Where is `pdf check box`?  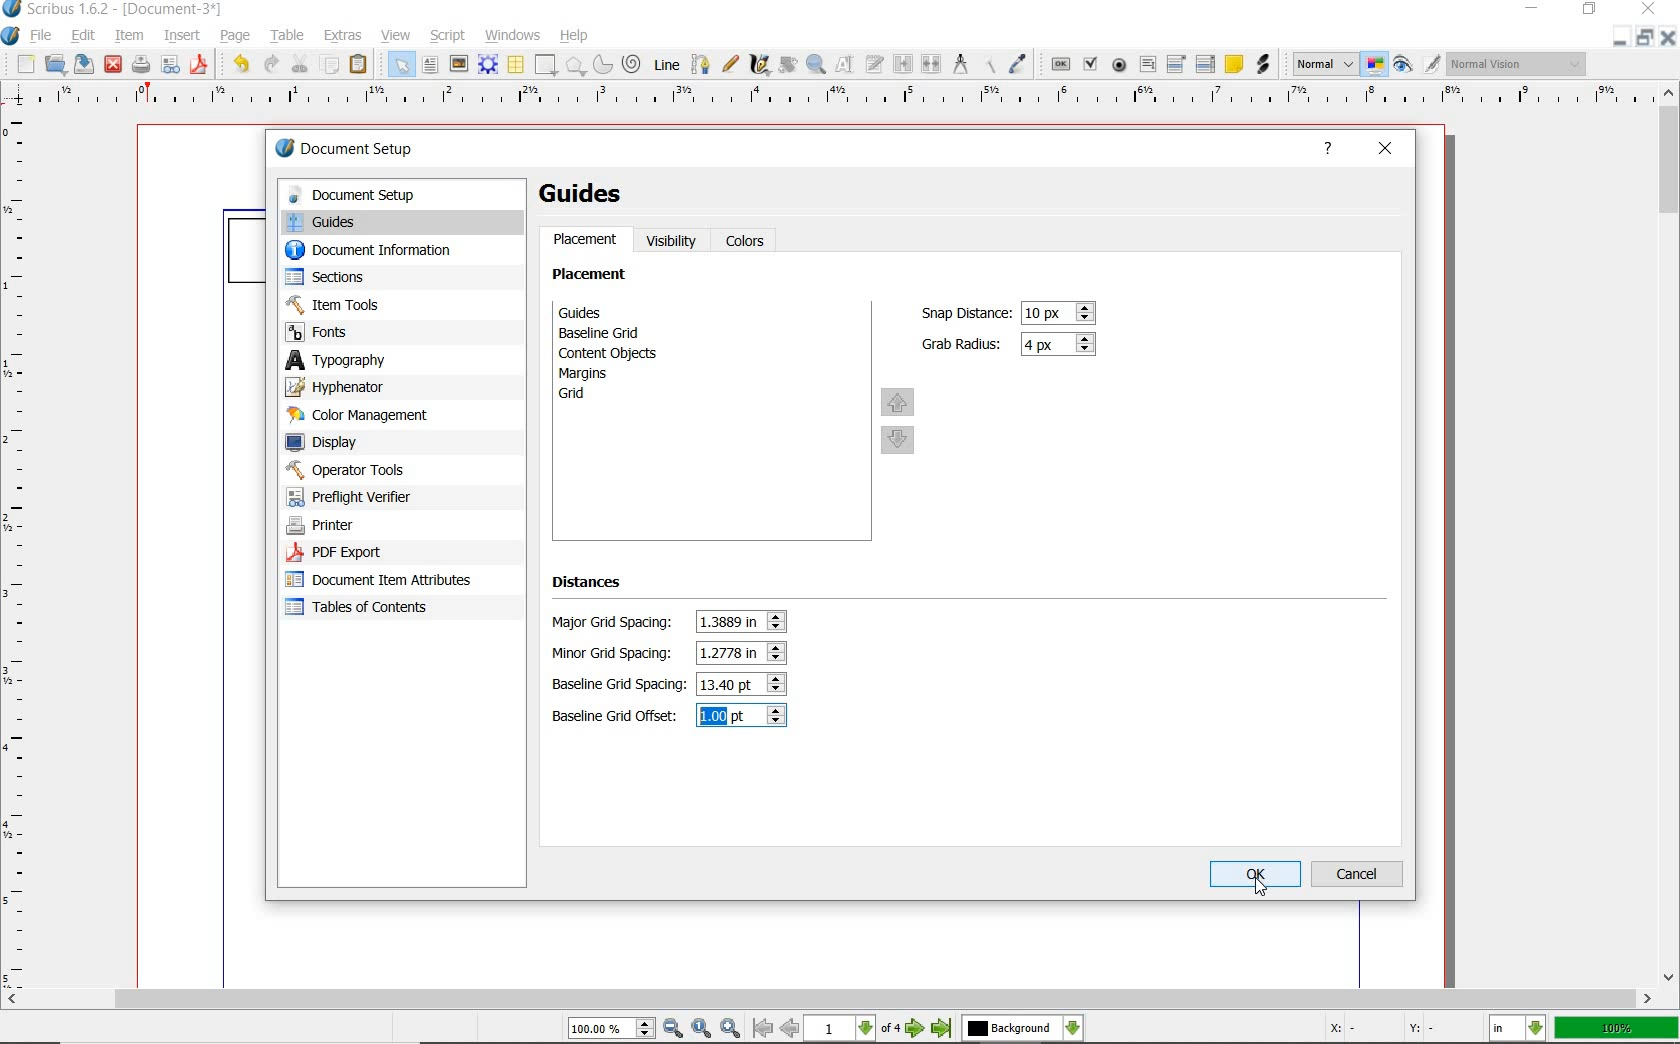 pdf check box is located at coordinates (1089, 62).